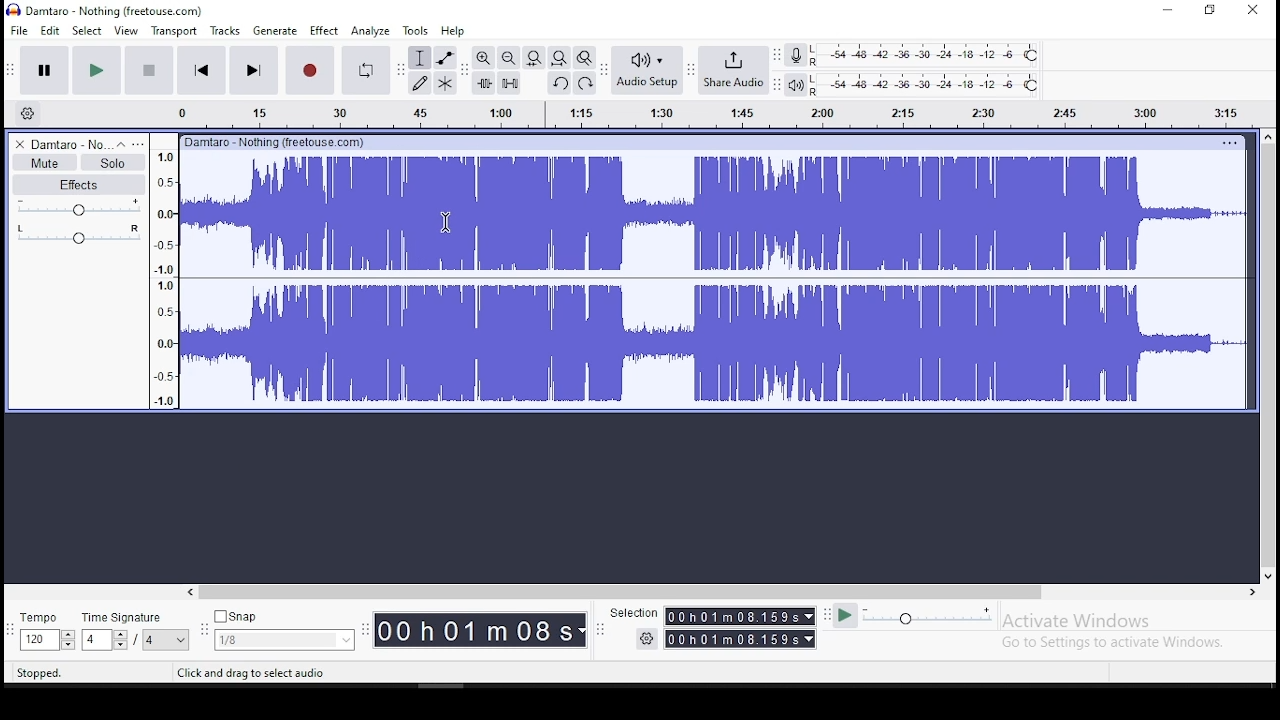  Describe the element at coordinates (809, 639) in the screenshot. I see `Drop down` at that location.